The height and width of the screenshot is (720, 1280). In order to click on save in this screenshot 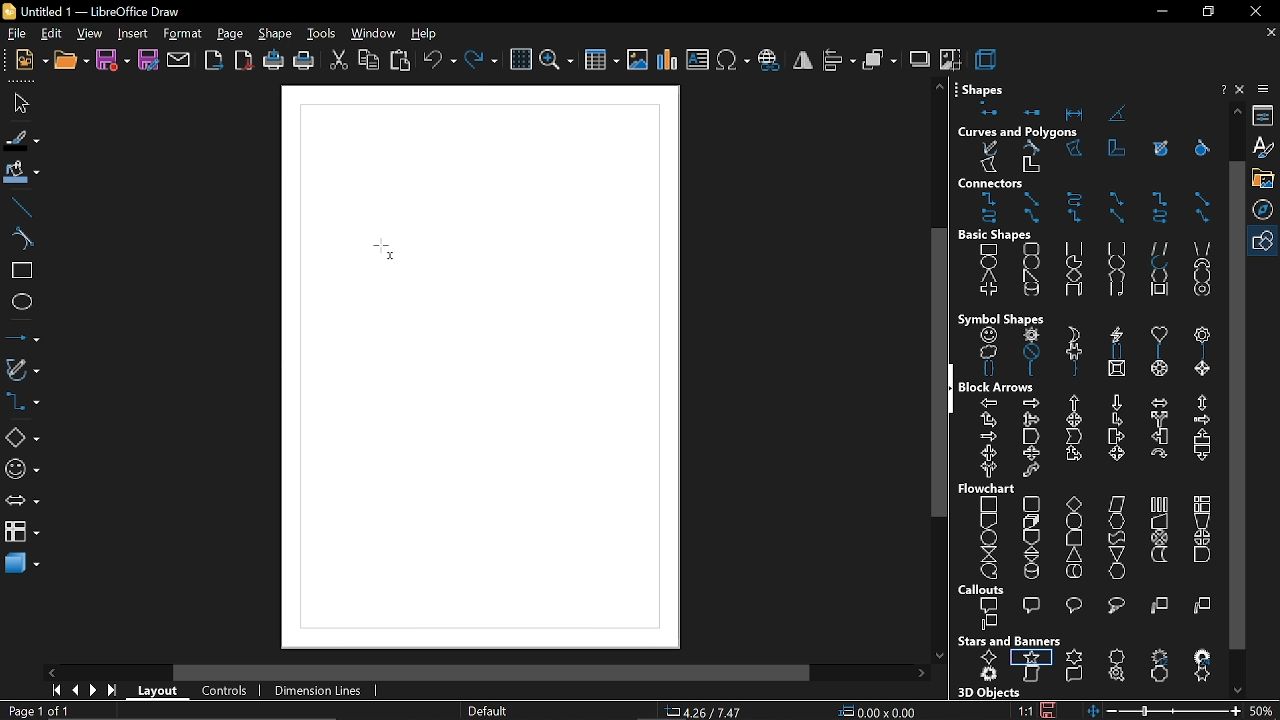, I will do `click(113, 61)`.